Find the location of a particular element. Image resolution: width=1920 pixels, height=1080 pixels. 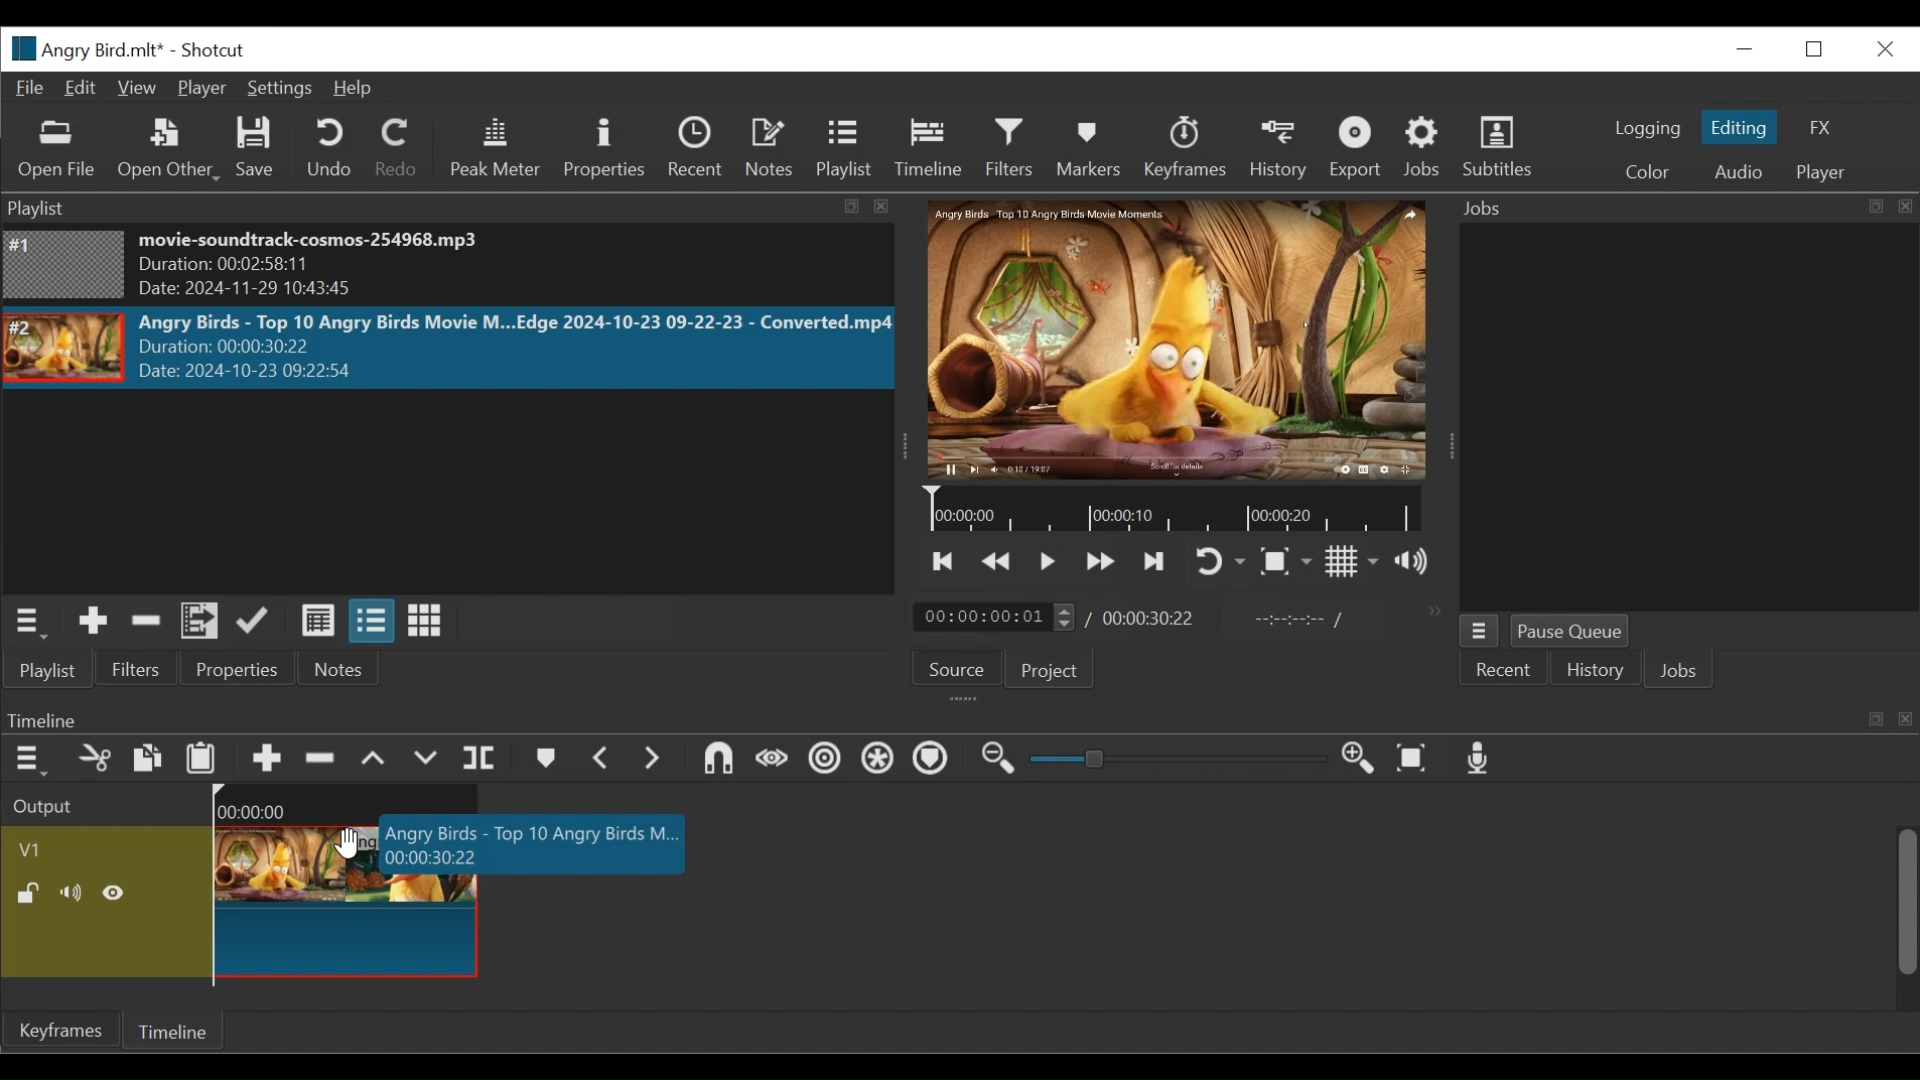

Keyframes is located at coordinates (1183, 147).